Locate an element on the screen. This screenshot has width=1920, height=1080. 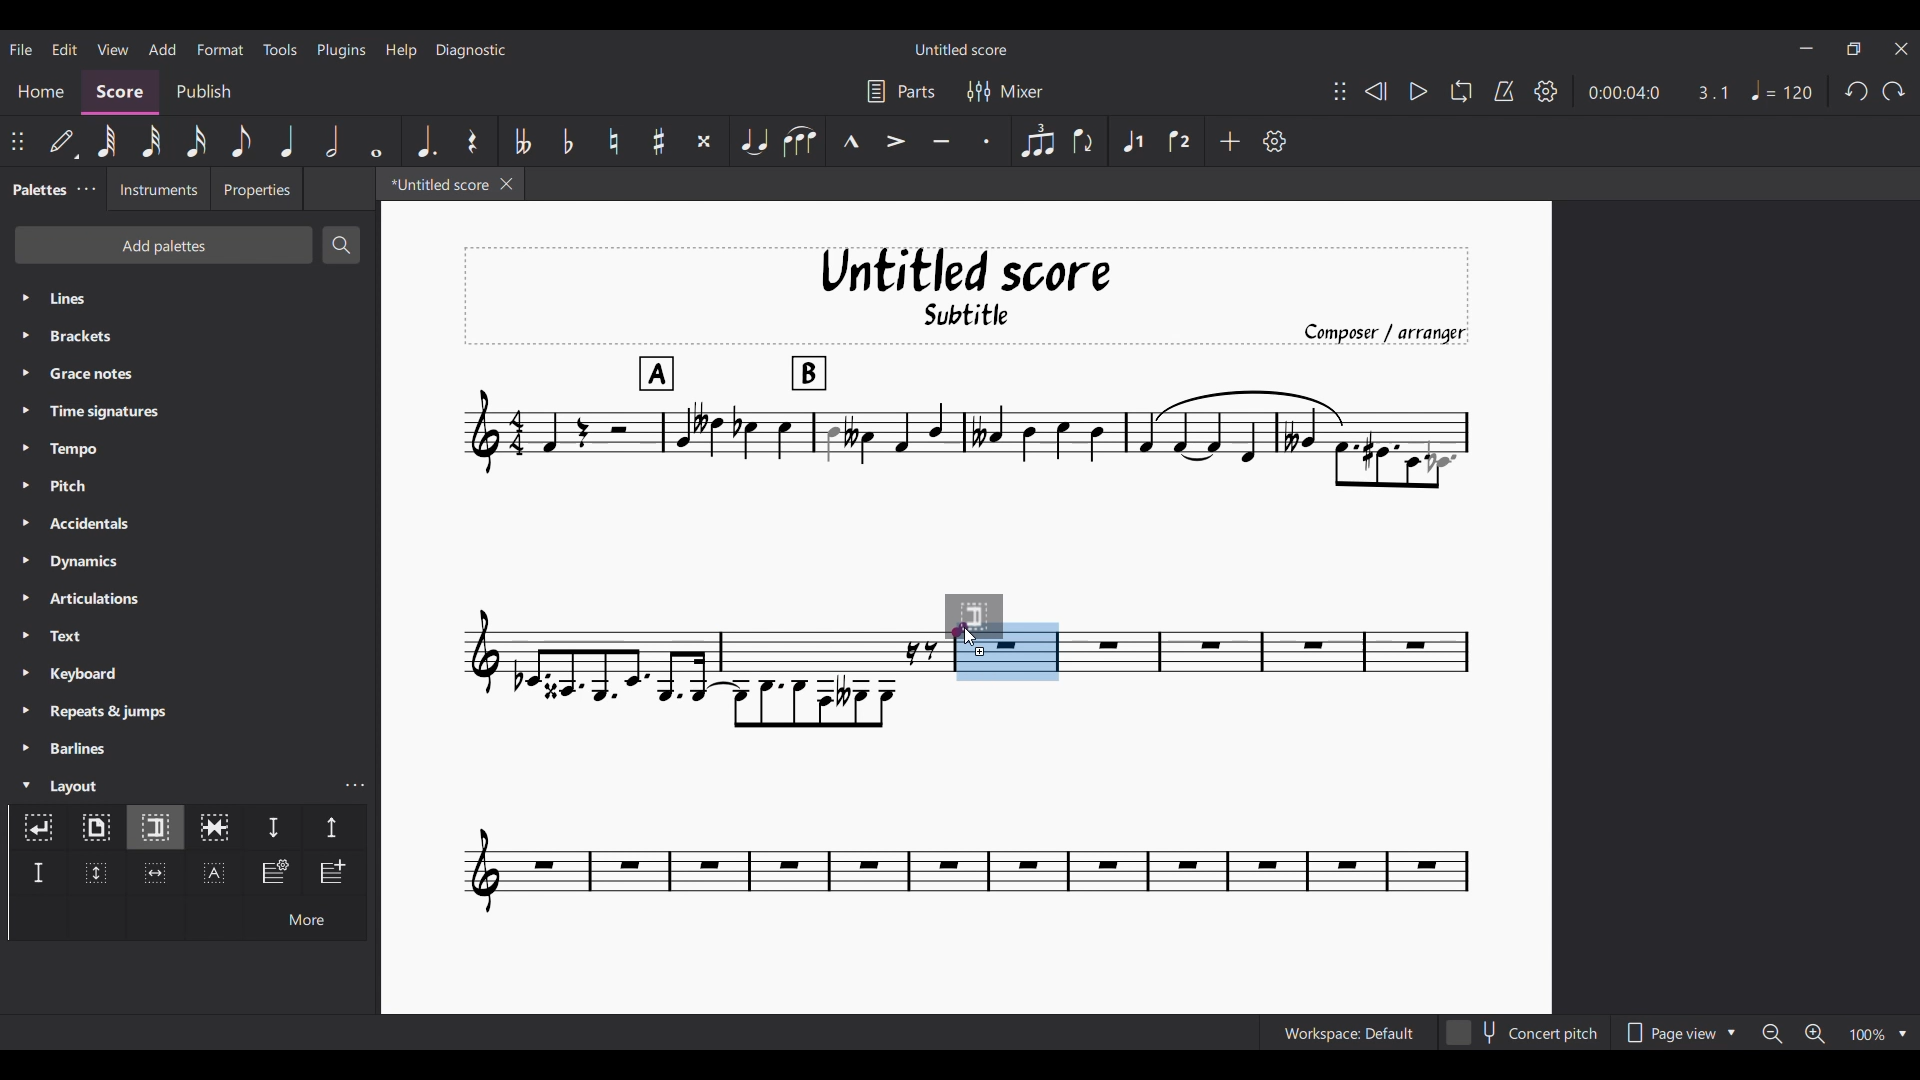
Mixer settings is located at coordinates (1005, 92).